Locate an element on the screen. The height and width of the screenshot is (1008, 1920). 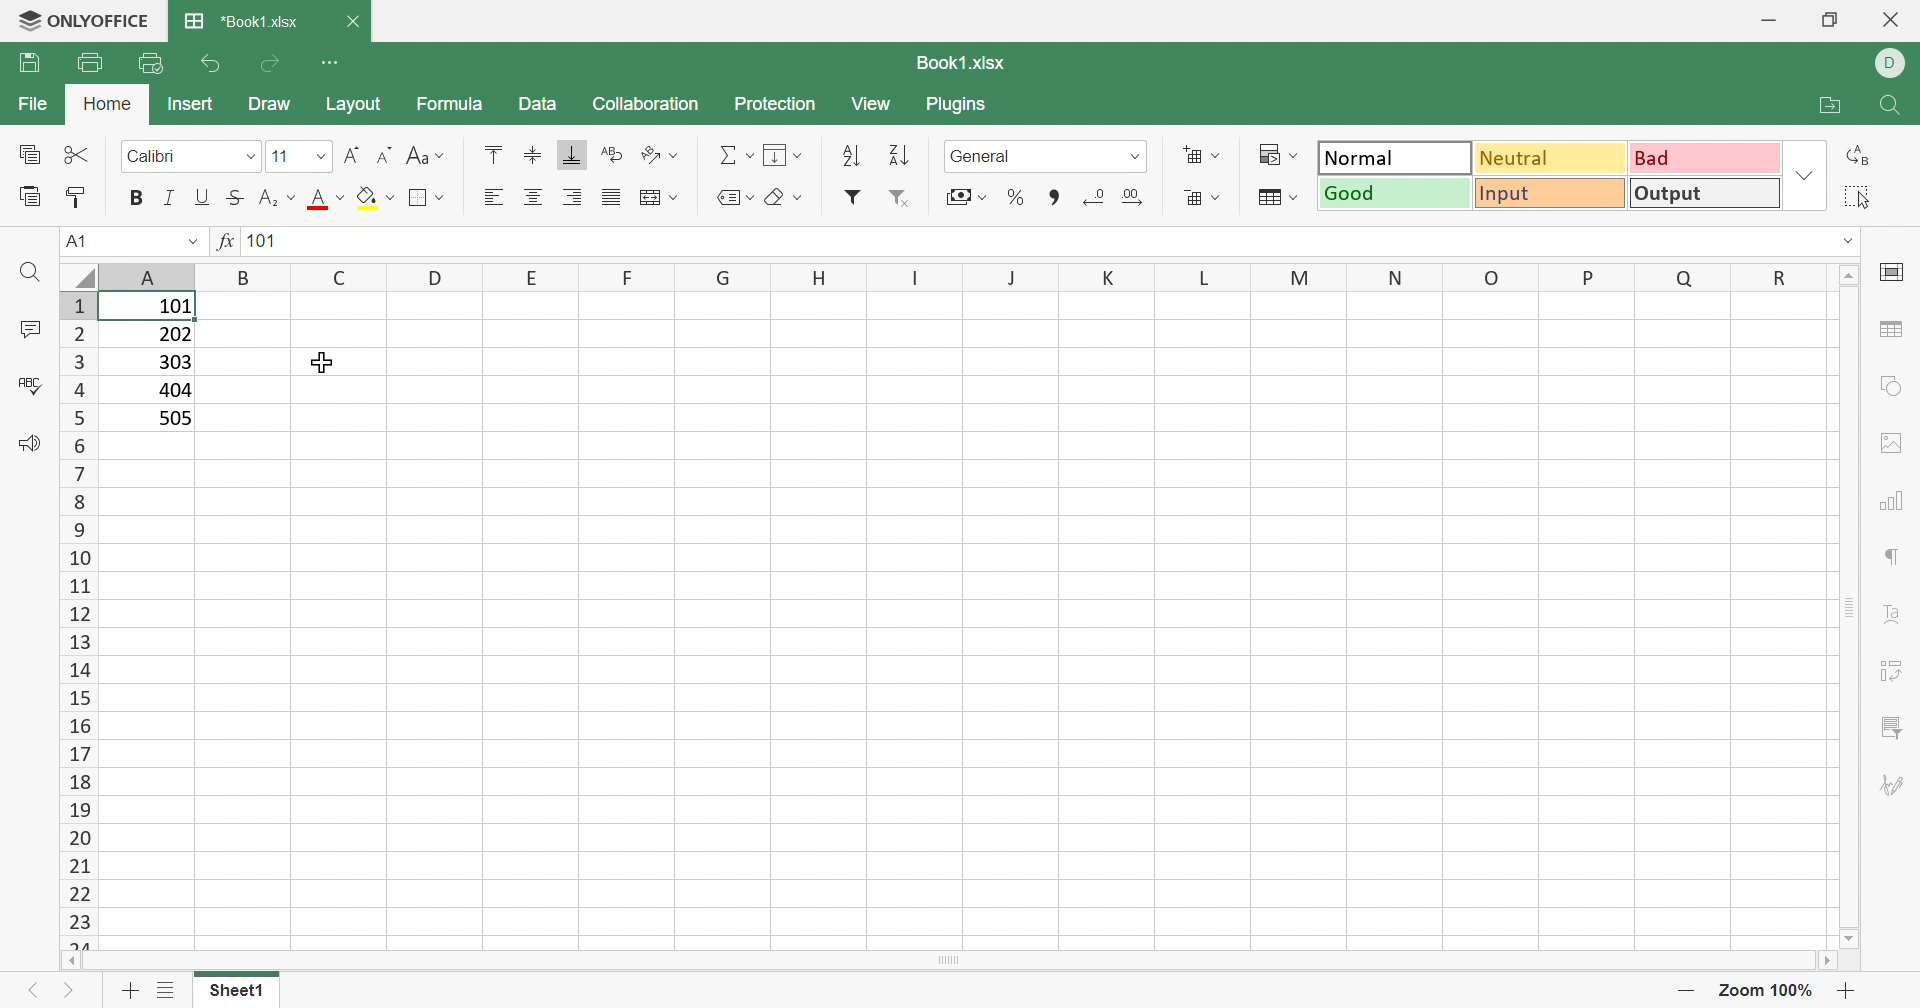
table settings is located at coordinates (1896, 332).